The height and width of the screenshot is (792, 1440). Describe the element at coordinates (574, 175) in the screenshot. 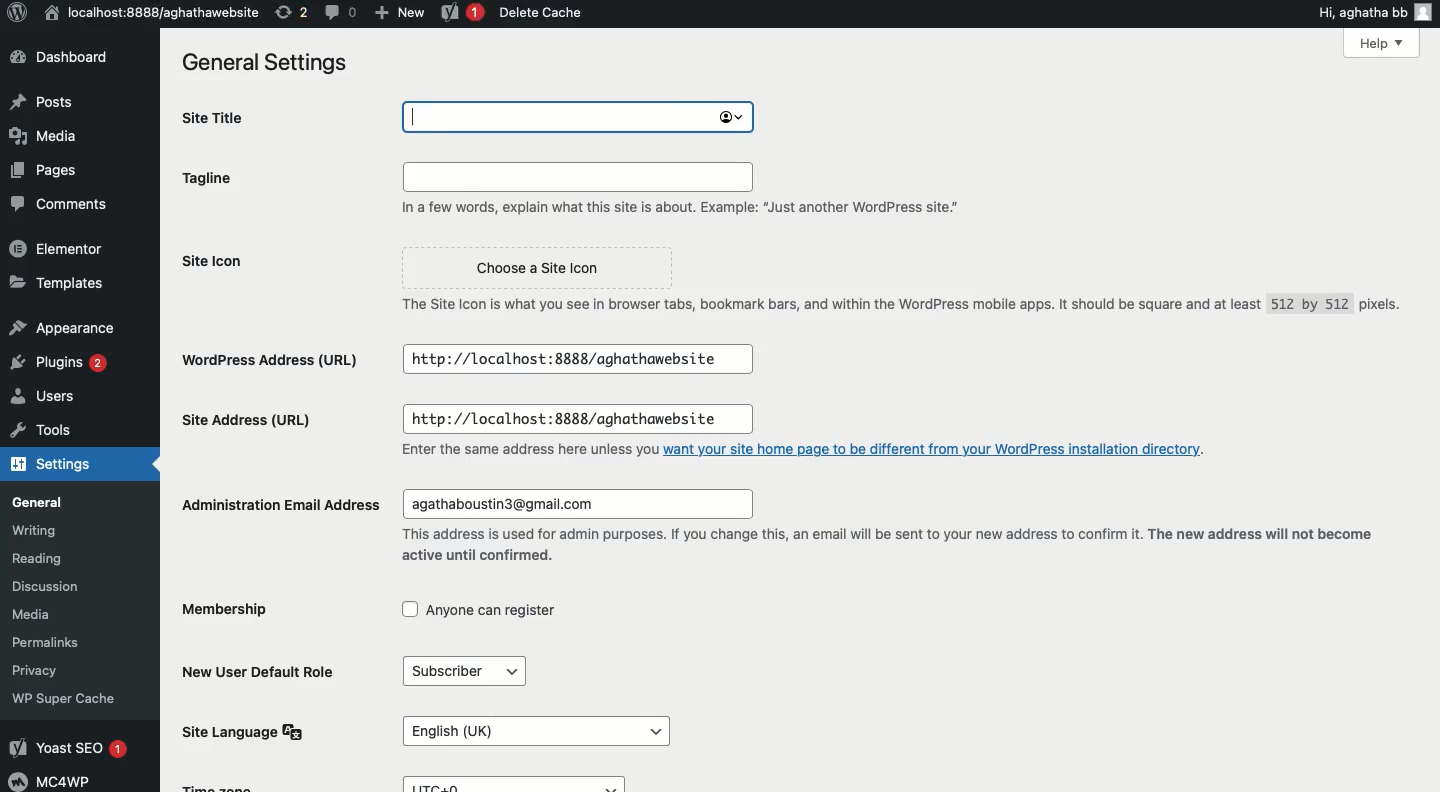

I see `Input field` at that location.